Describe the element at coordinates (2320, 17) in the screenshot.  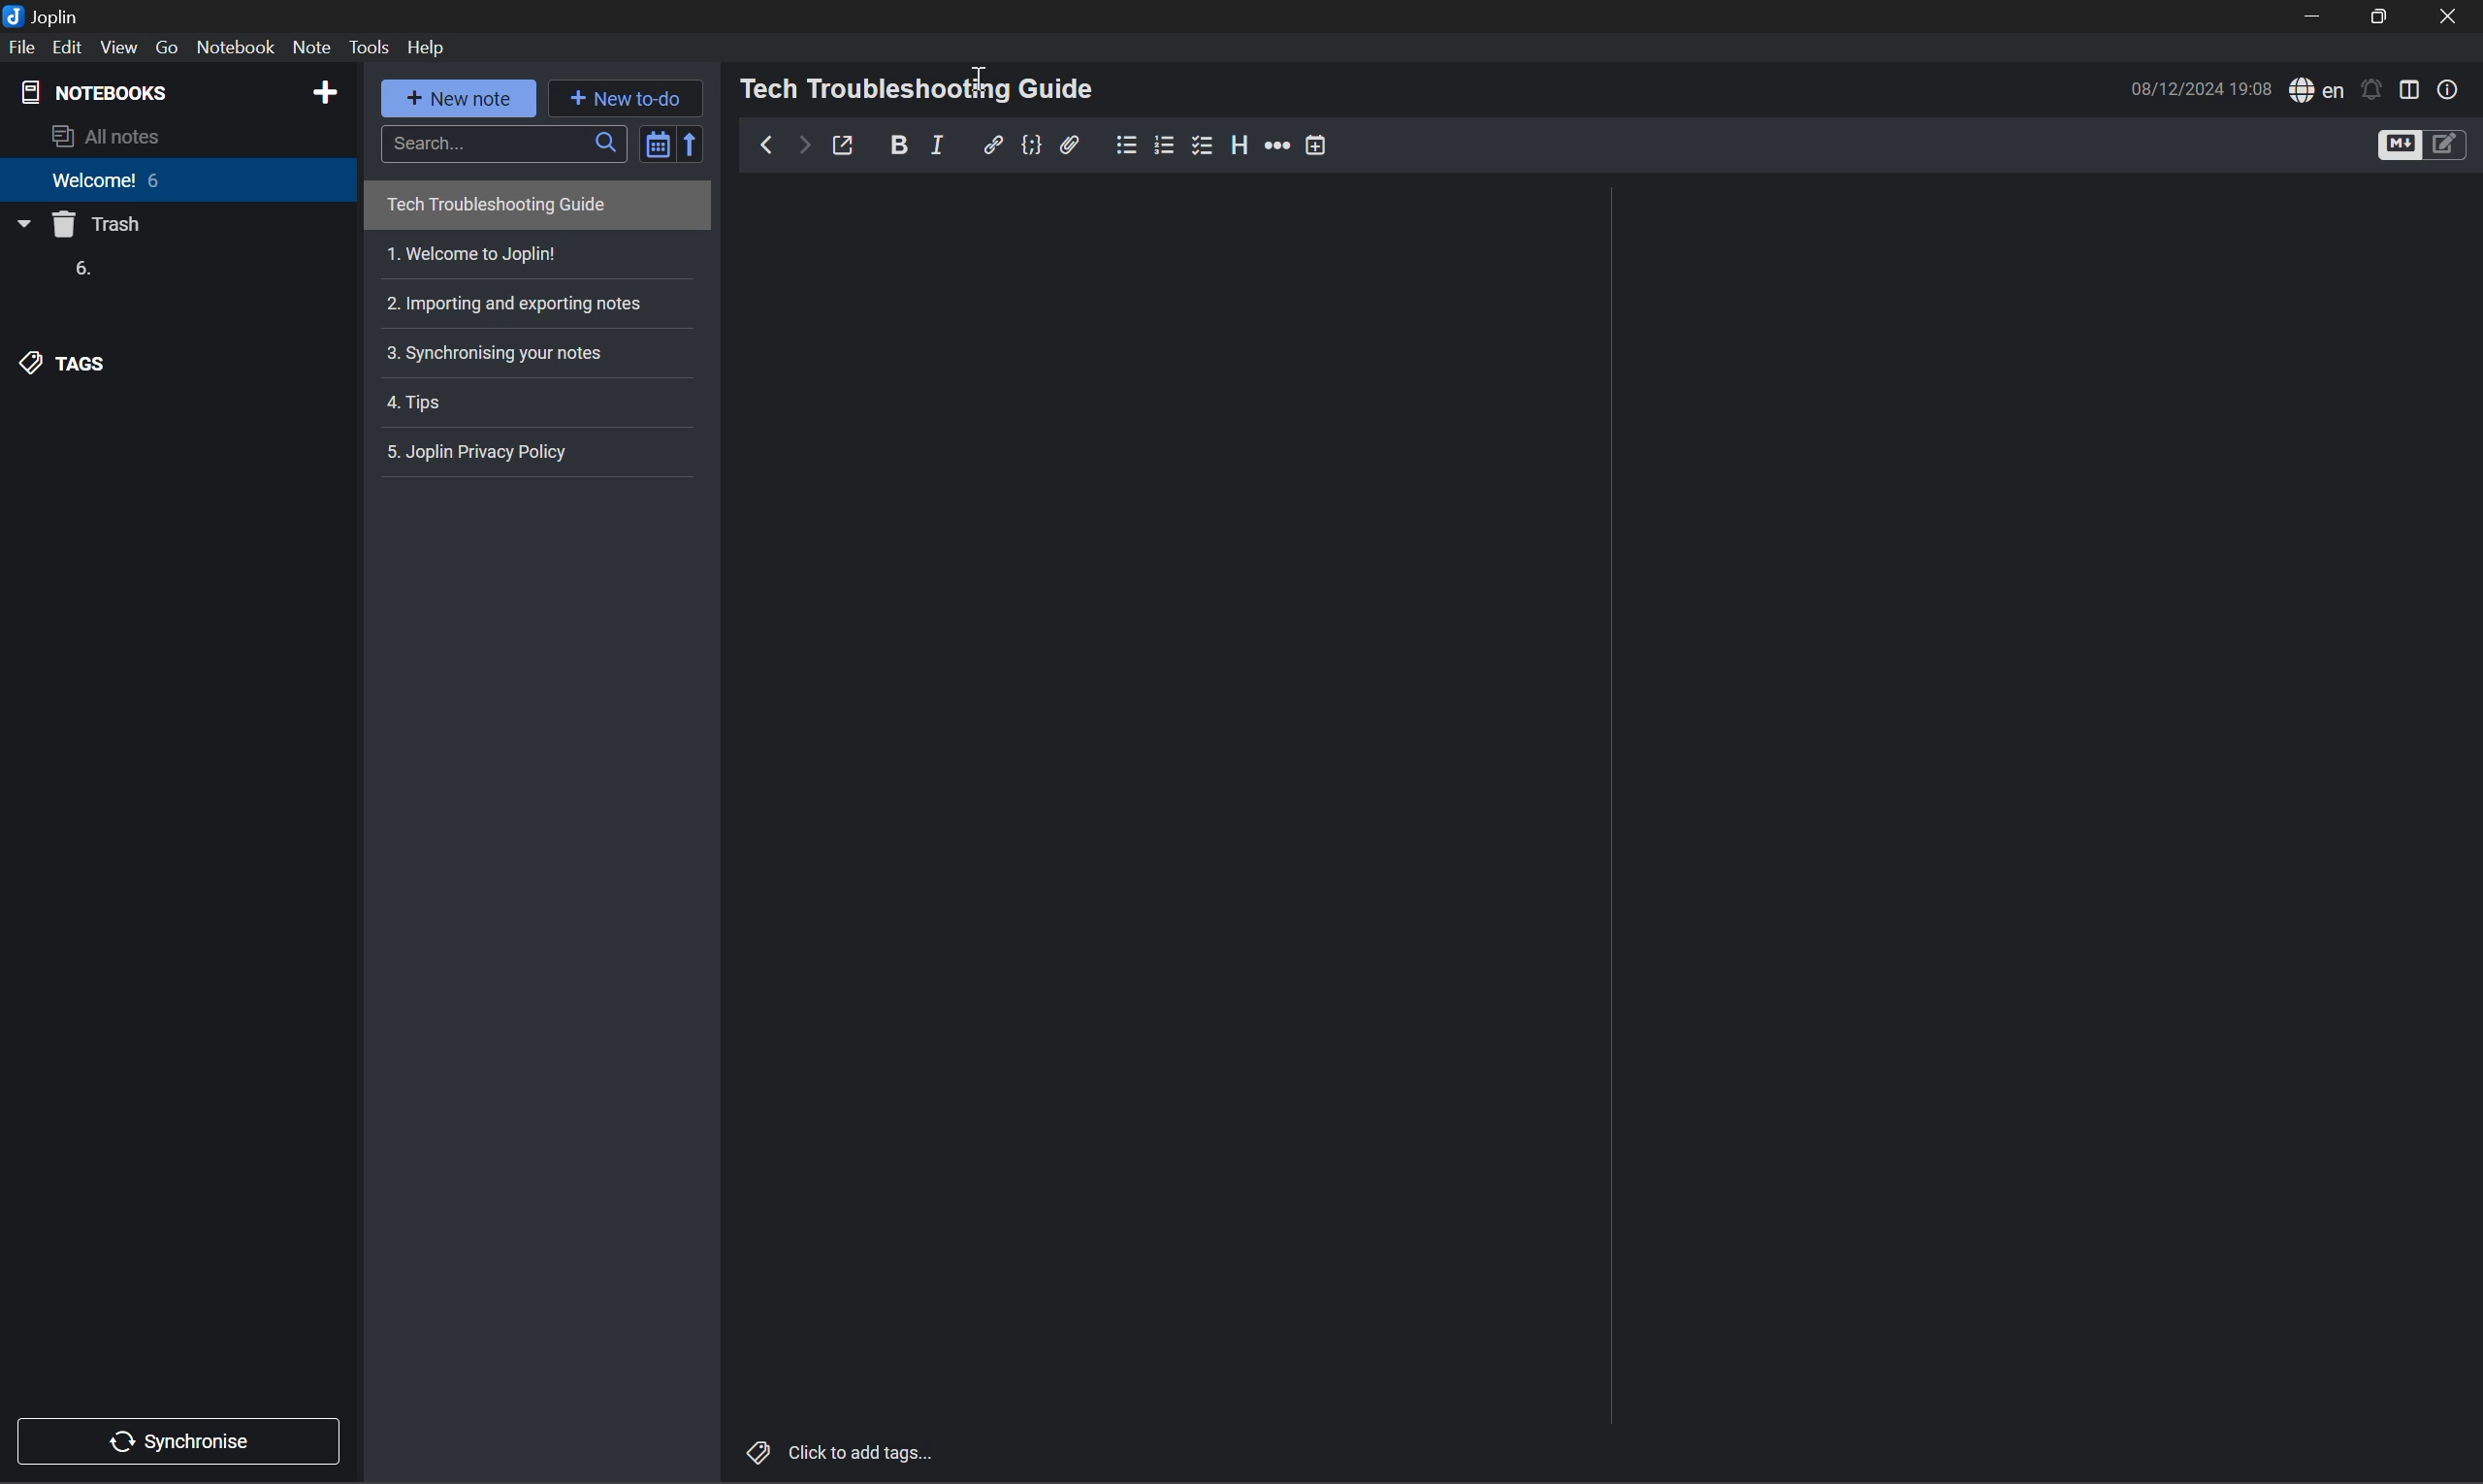
I see `Minimize` at that location.